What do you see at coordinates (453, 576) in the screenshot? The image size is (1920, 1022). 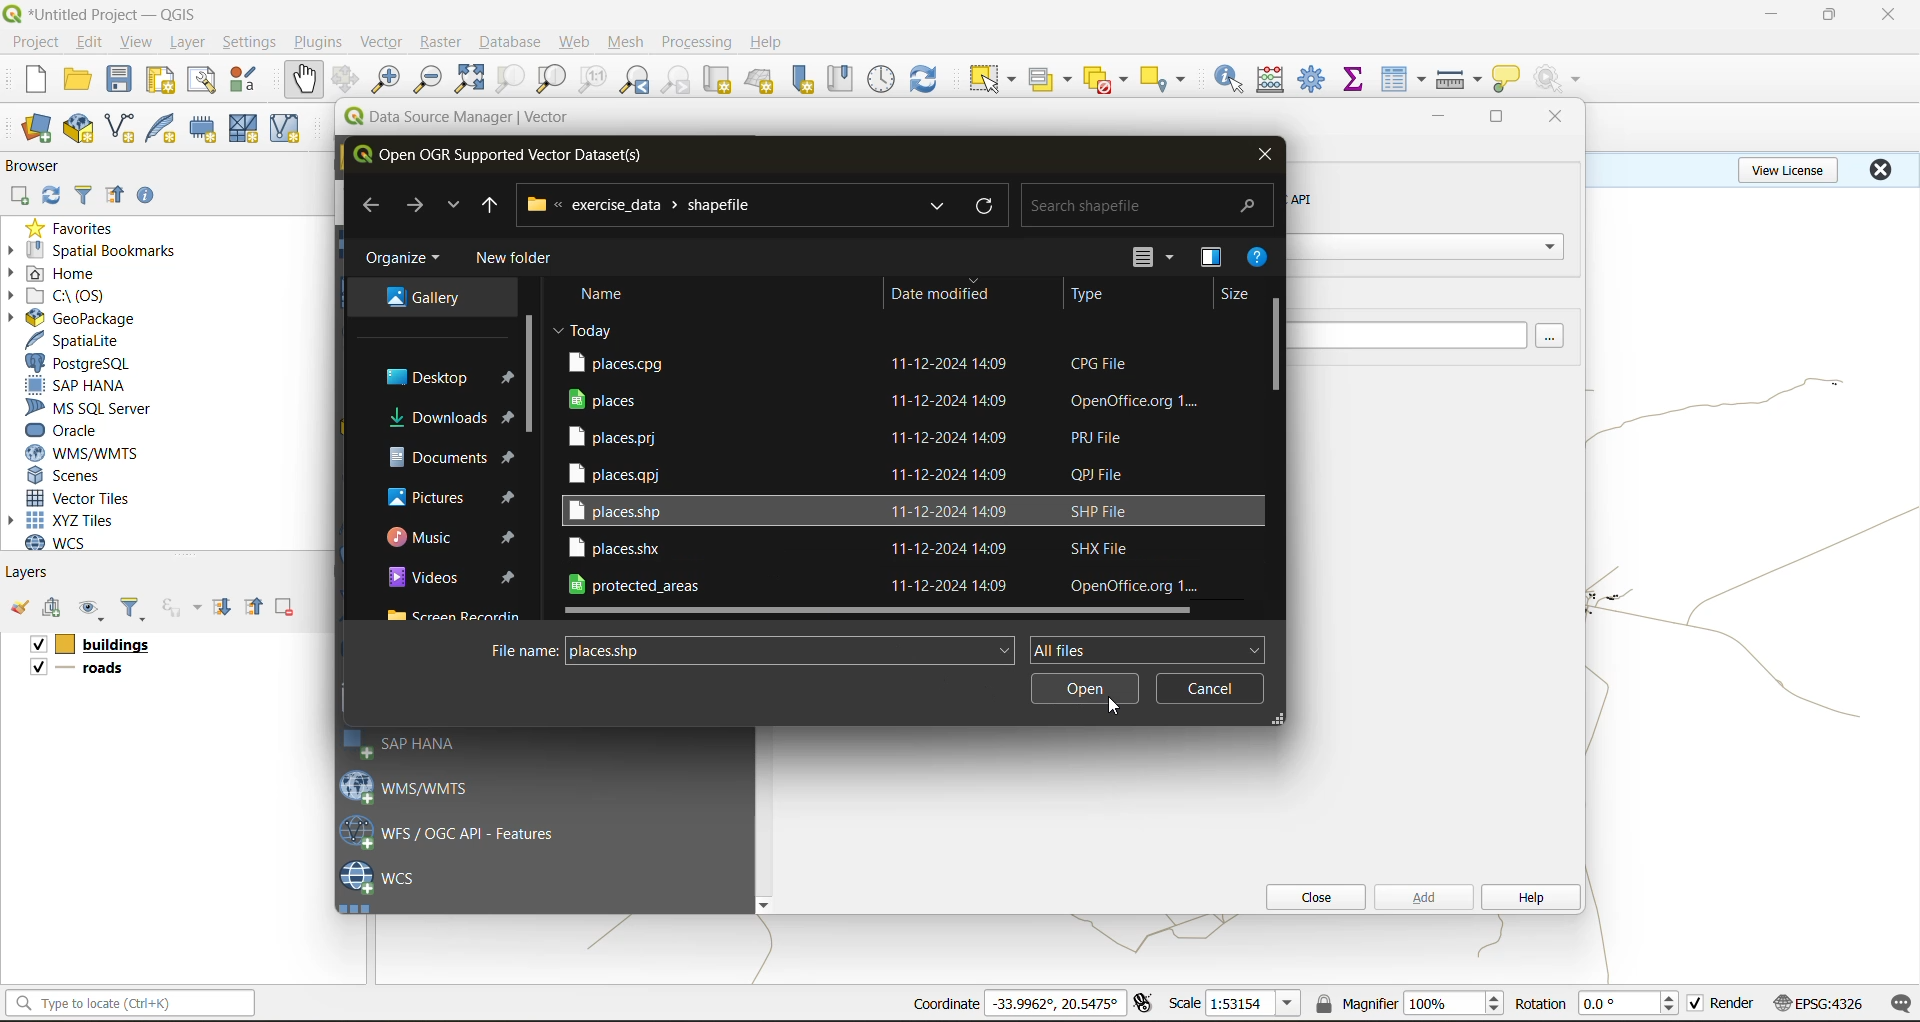 I see `folder explorer` at bounding box center [453, 576].